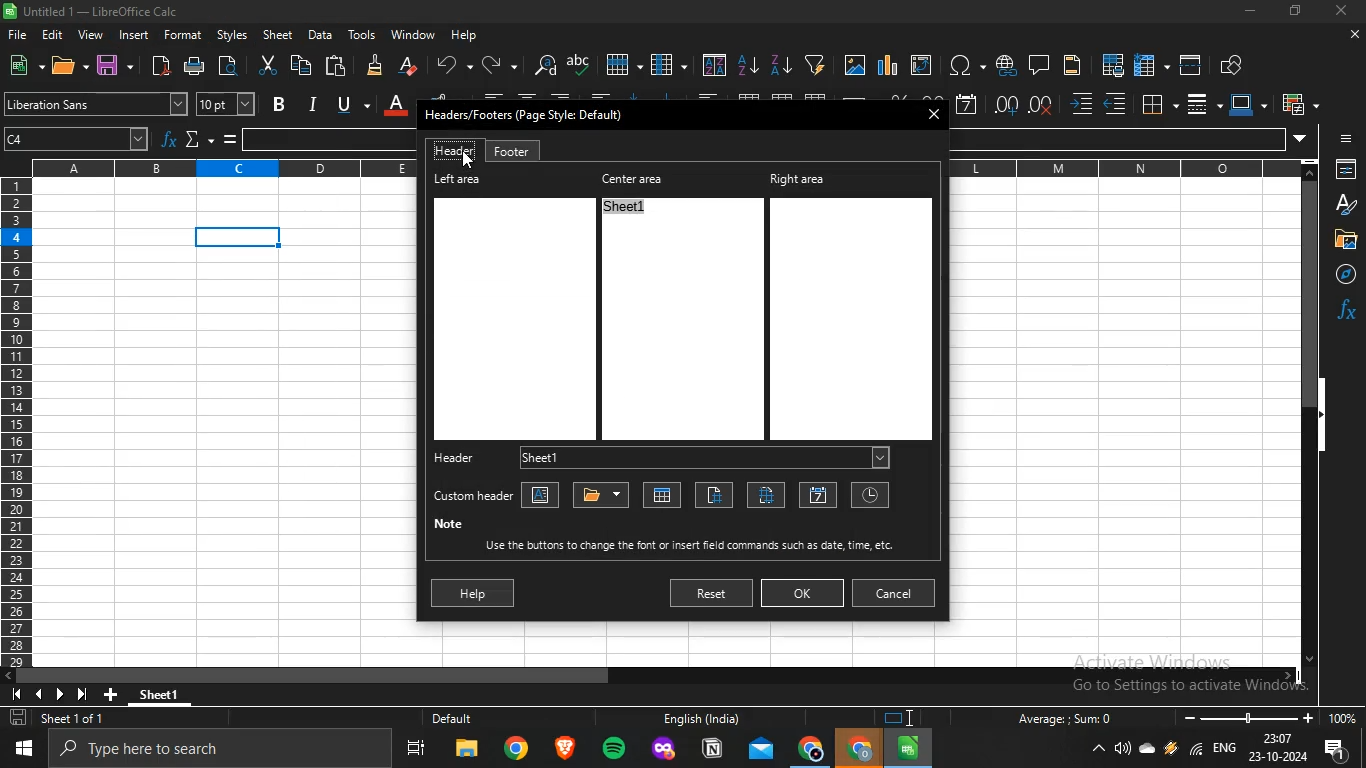  I want to click on oom, so click(1268, 716).